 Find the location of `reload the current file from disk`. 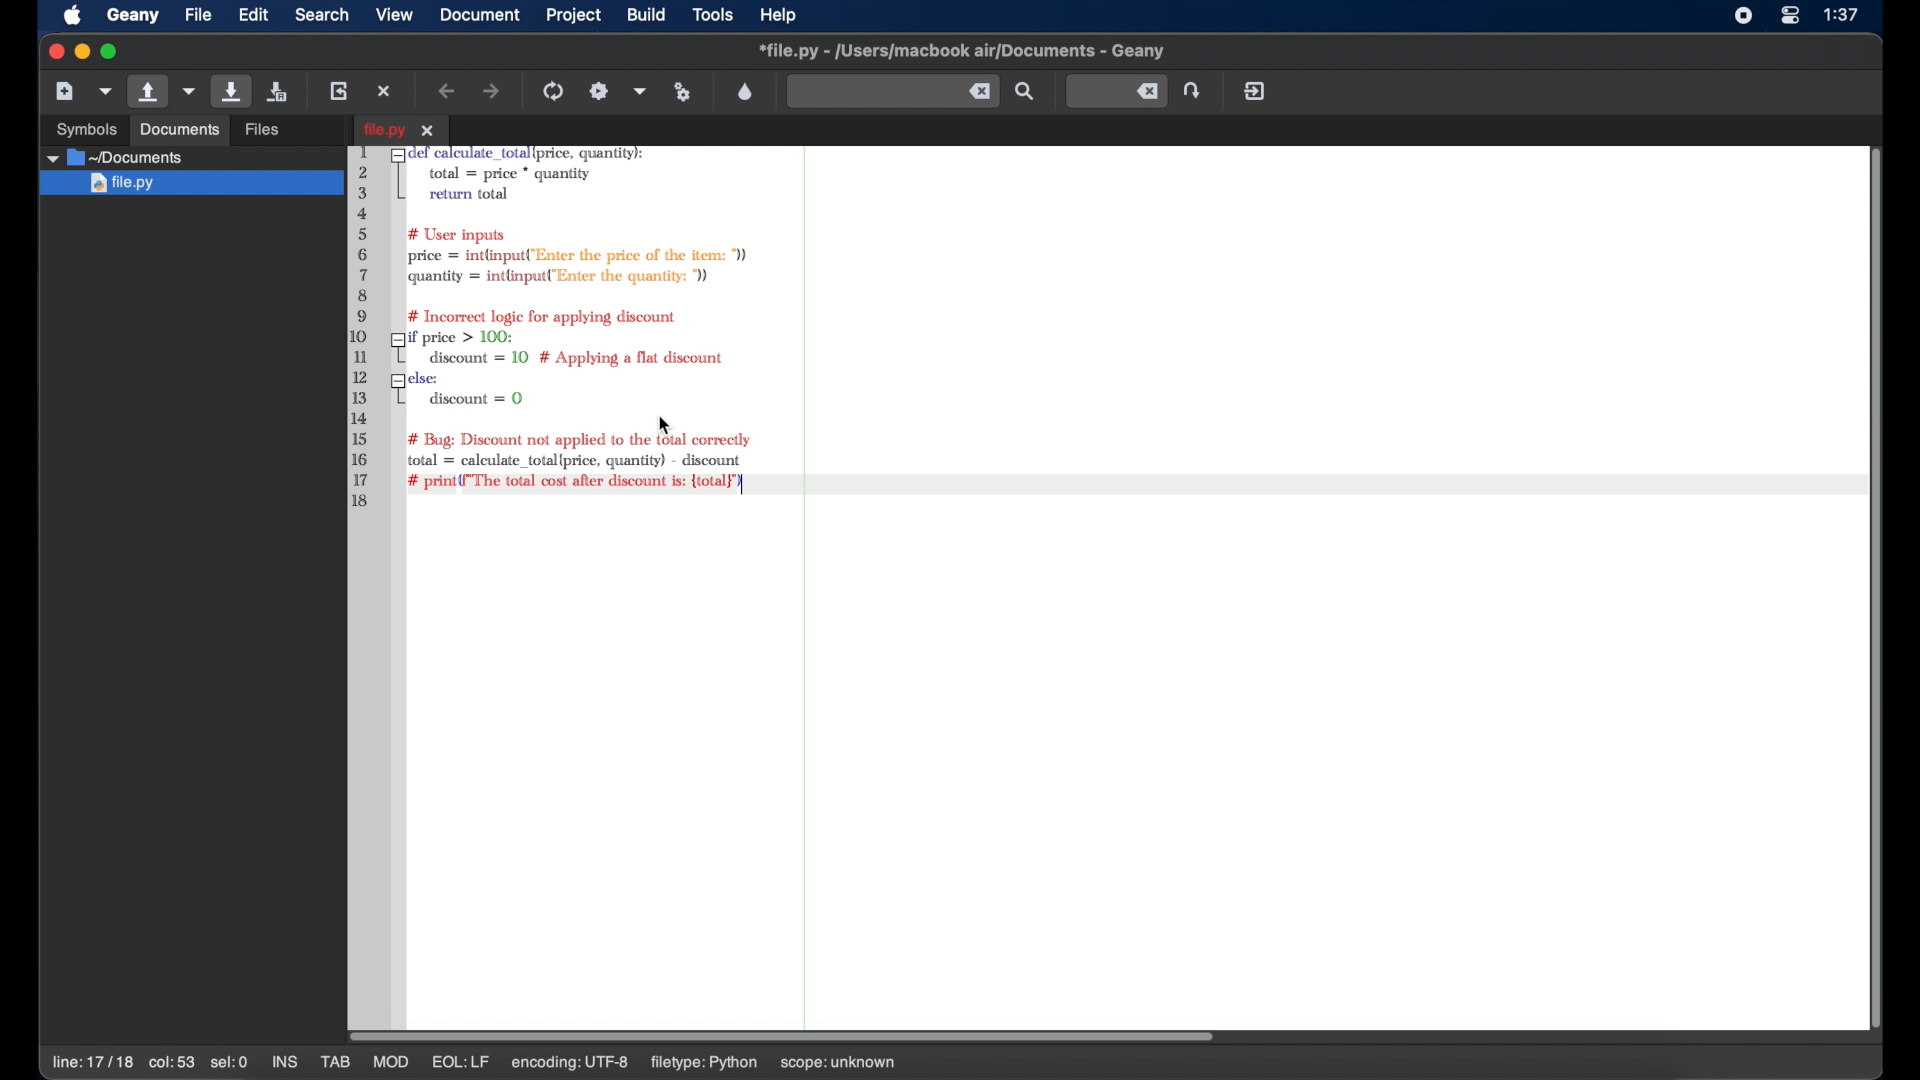

reload the current file from disk is located at coordinates (340, 90).